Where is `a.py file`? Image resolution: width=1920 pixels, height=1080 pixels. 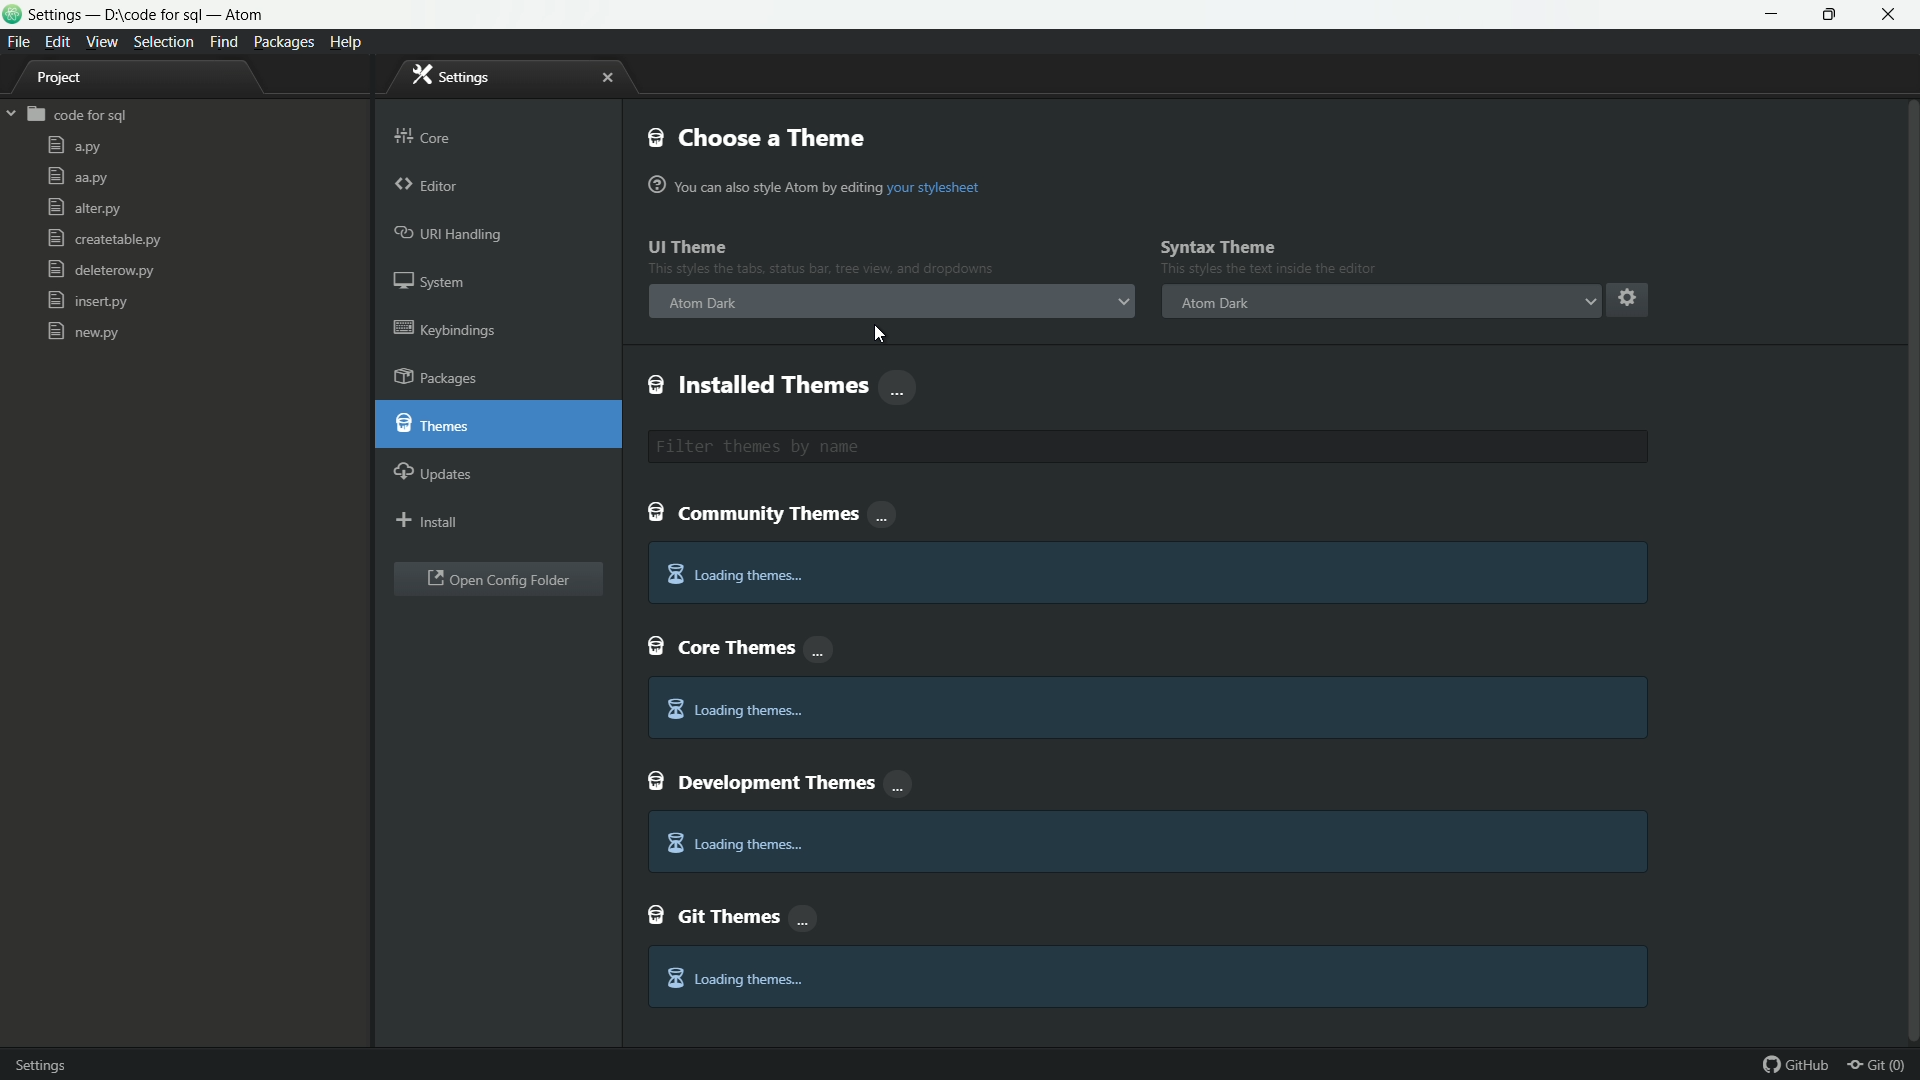 a.py file is located at coordinates (75, 145).